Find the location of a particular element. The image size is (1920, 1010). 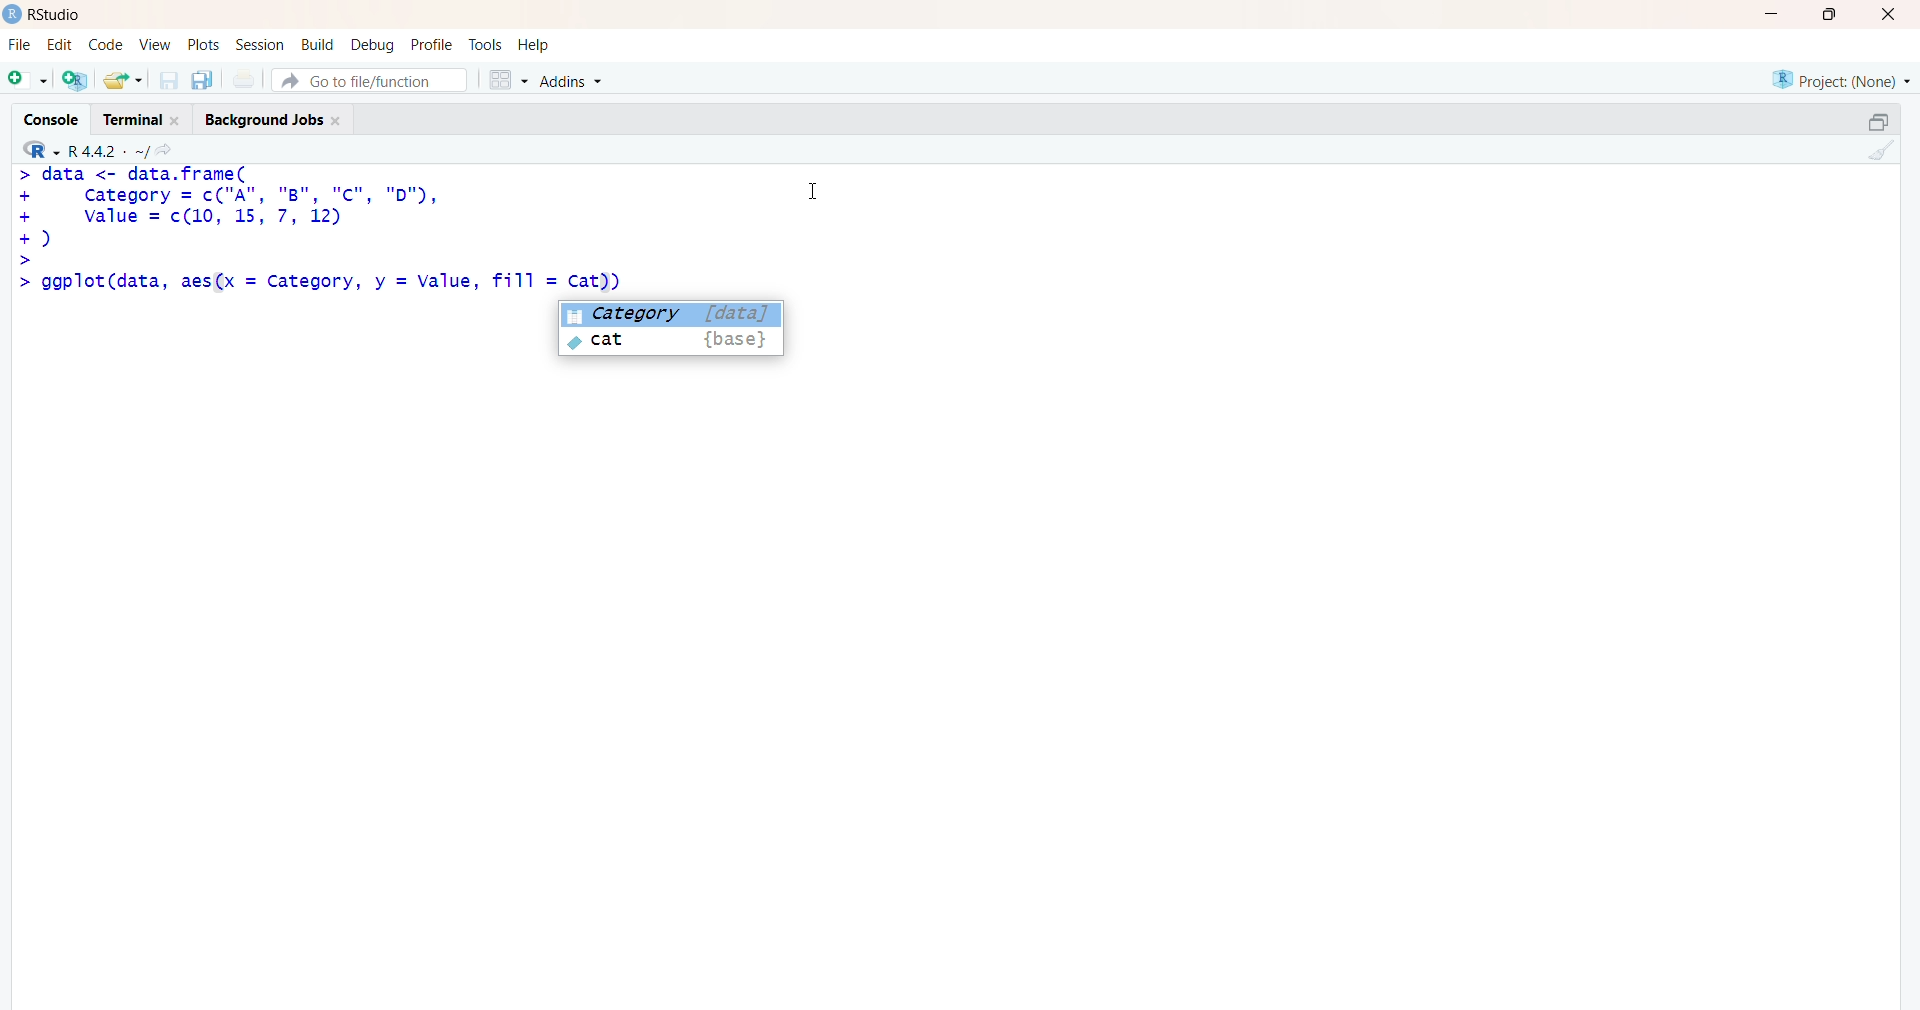

create a project is located at coordinates (74, 79).